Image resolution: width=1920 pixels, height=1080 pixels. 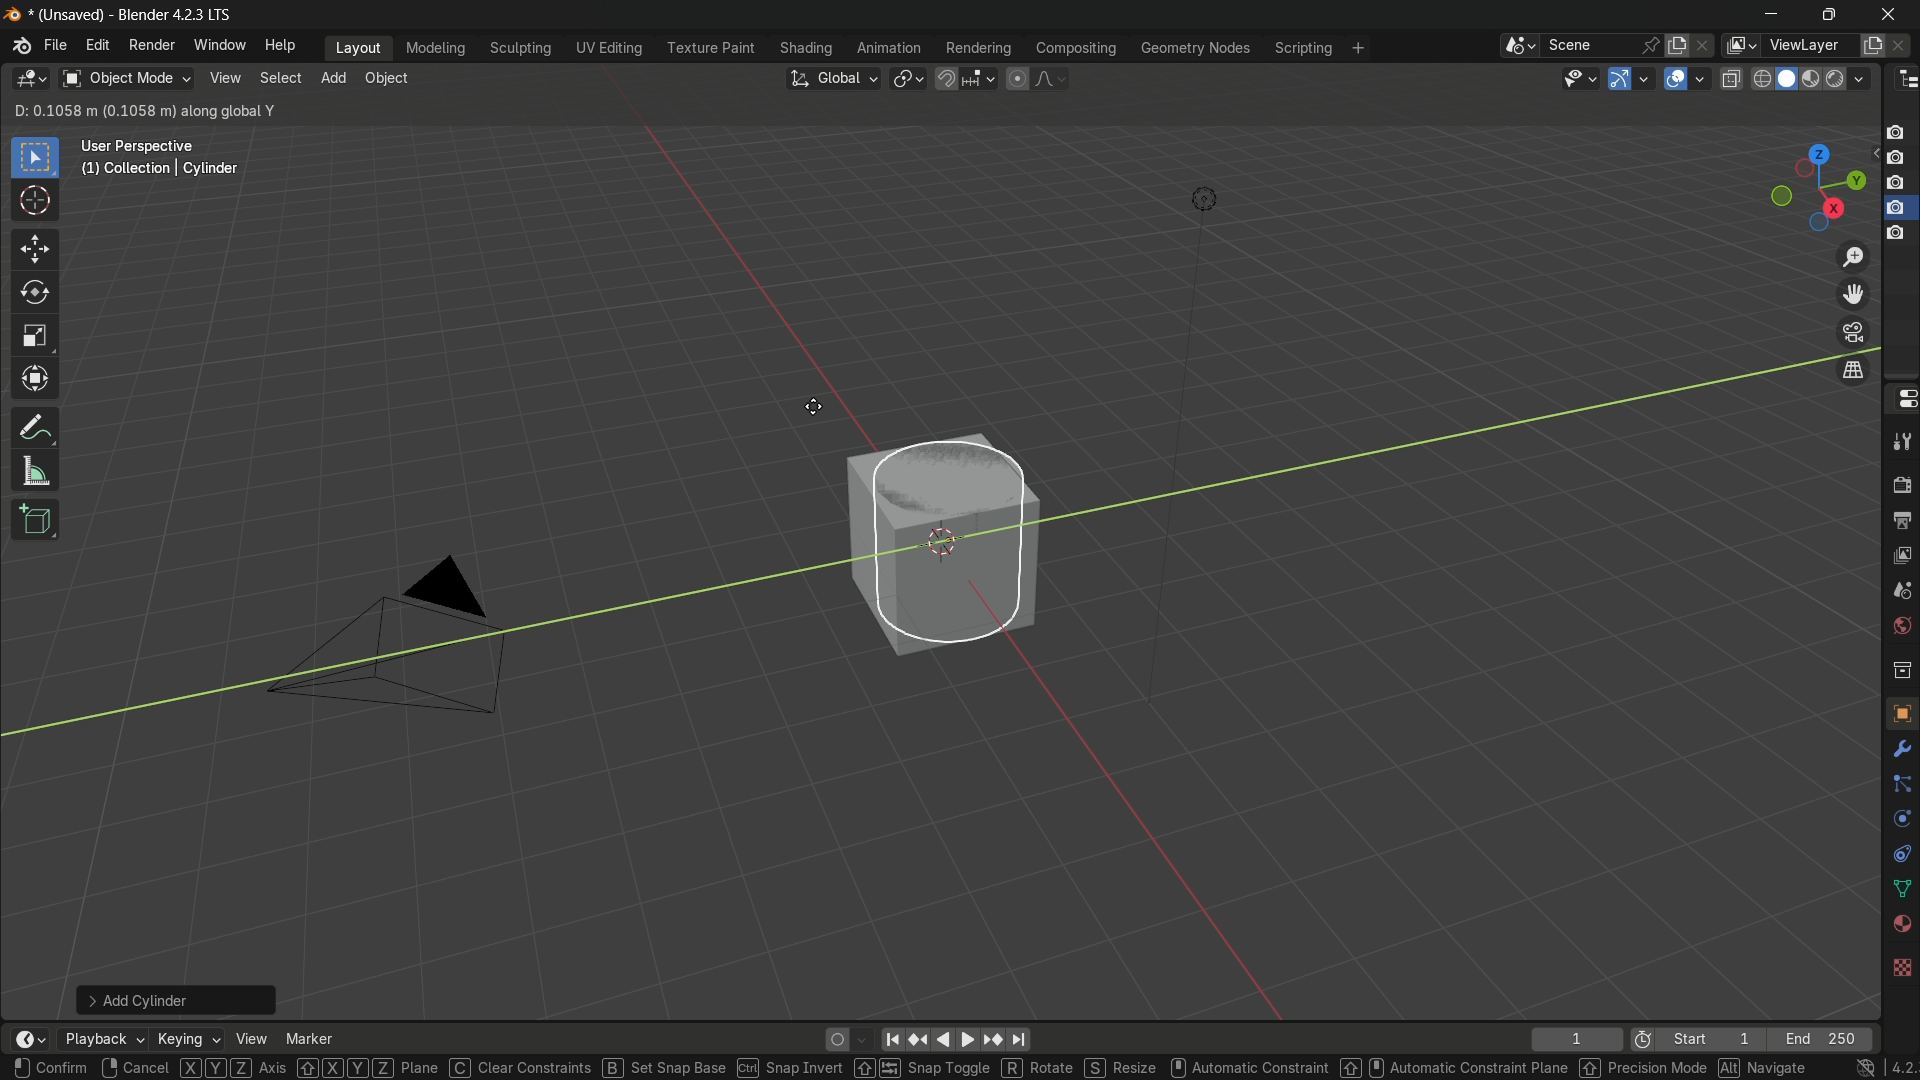 I want to click on zoom in/out, so click(x=1853, y=256).